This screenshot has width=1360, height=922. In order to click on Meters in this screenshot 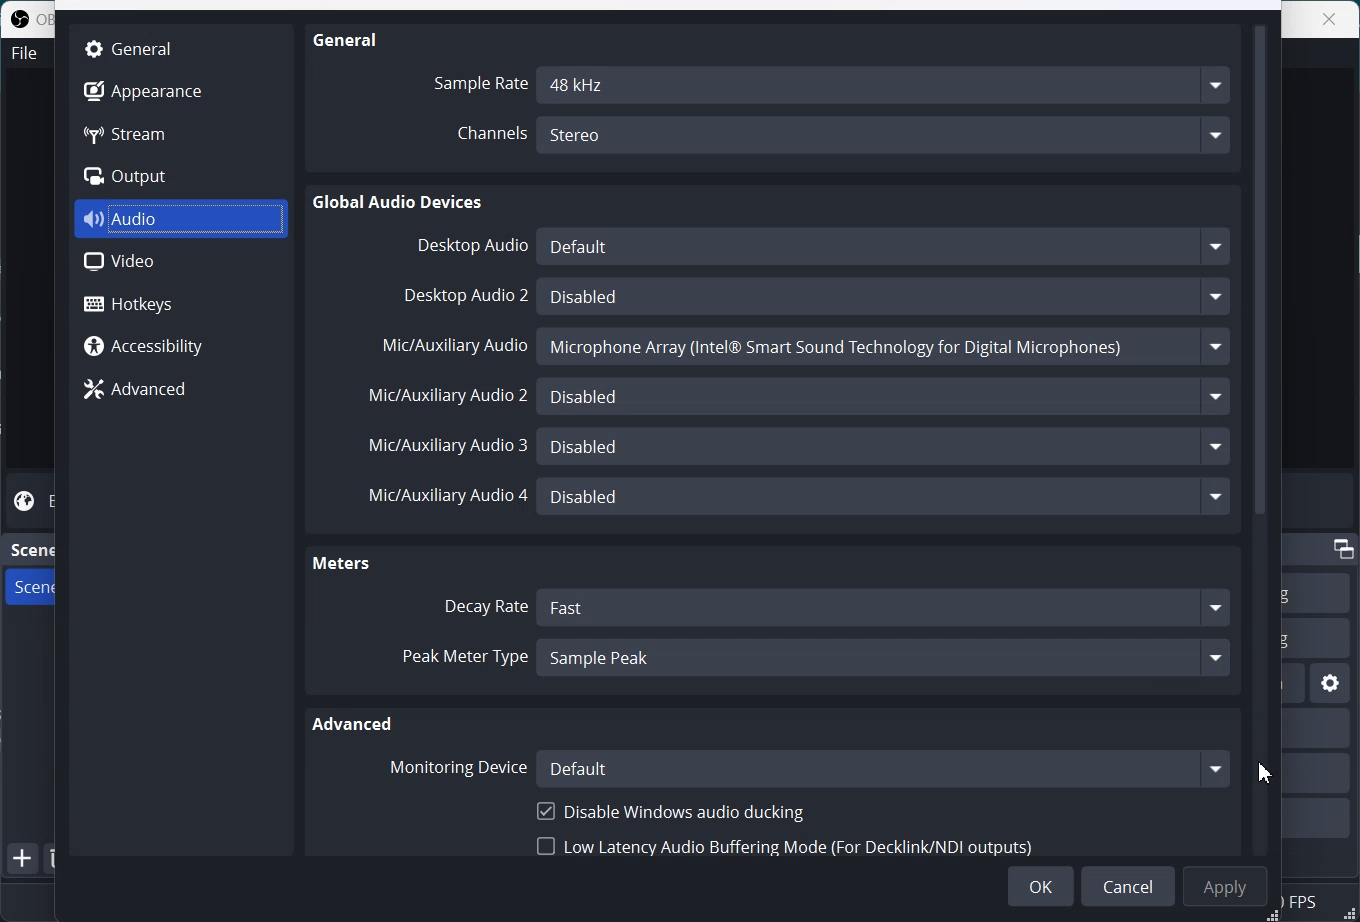, I will do `click(348, 564)`.